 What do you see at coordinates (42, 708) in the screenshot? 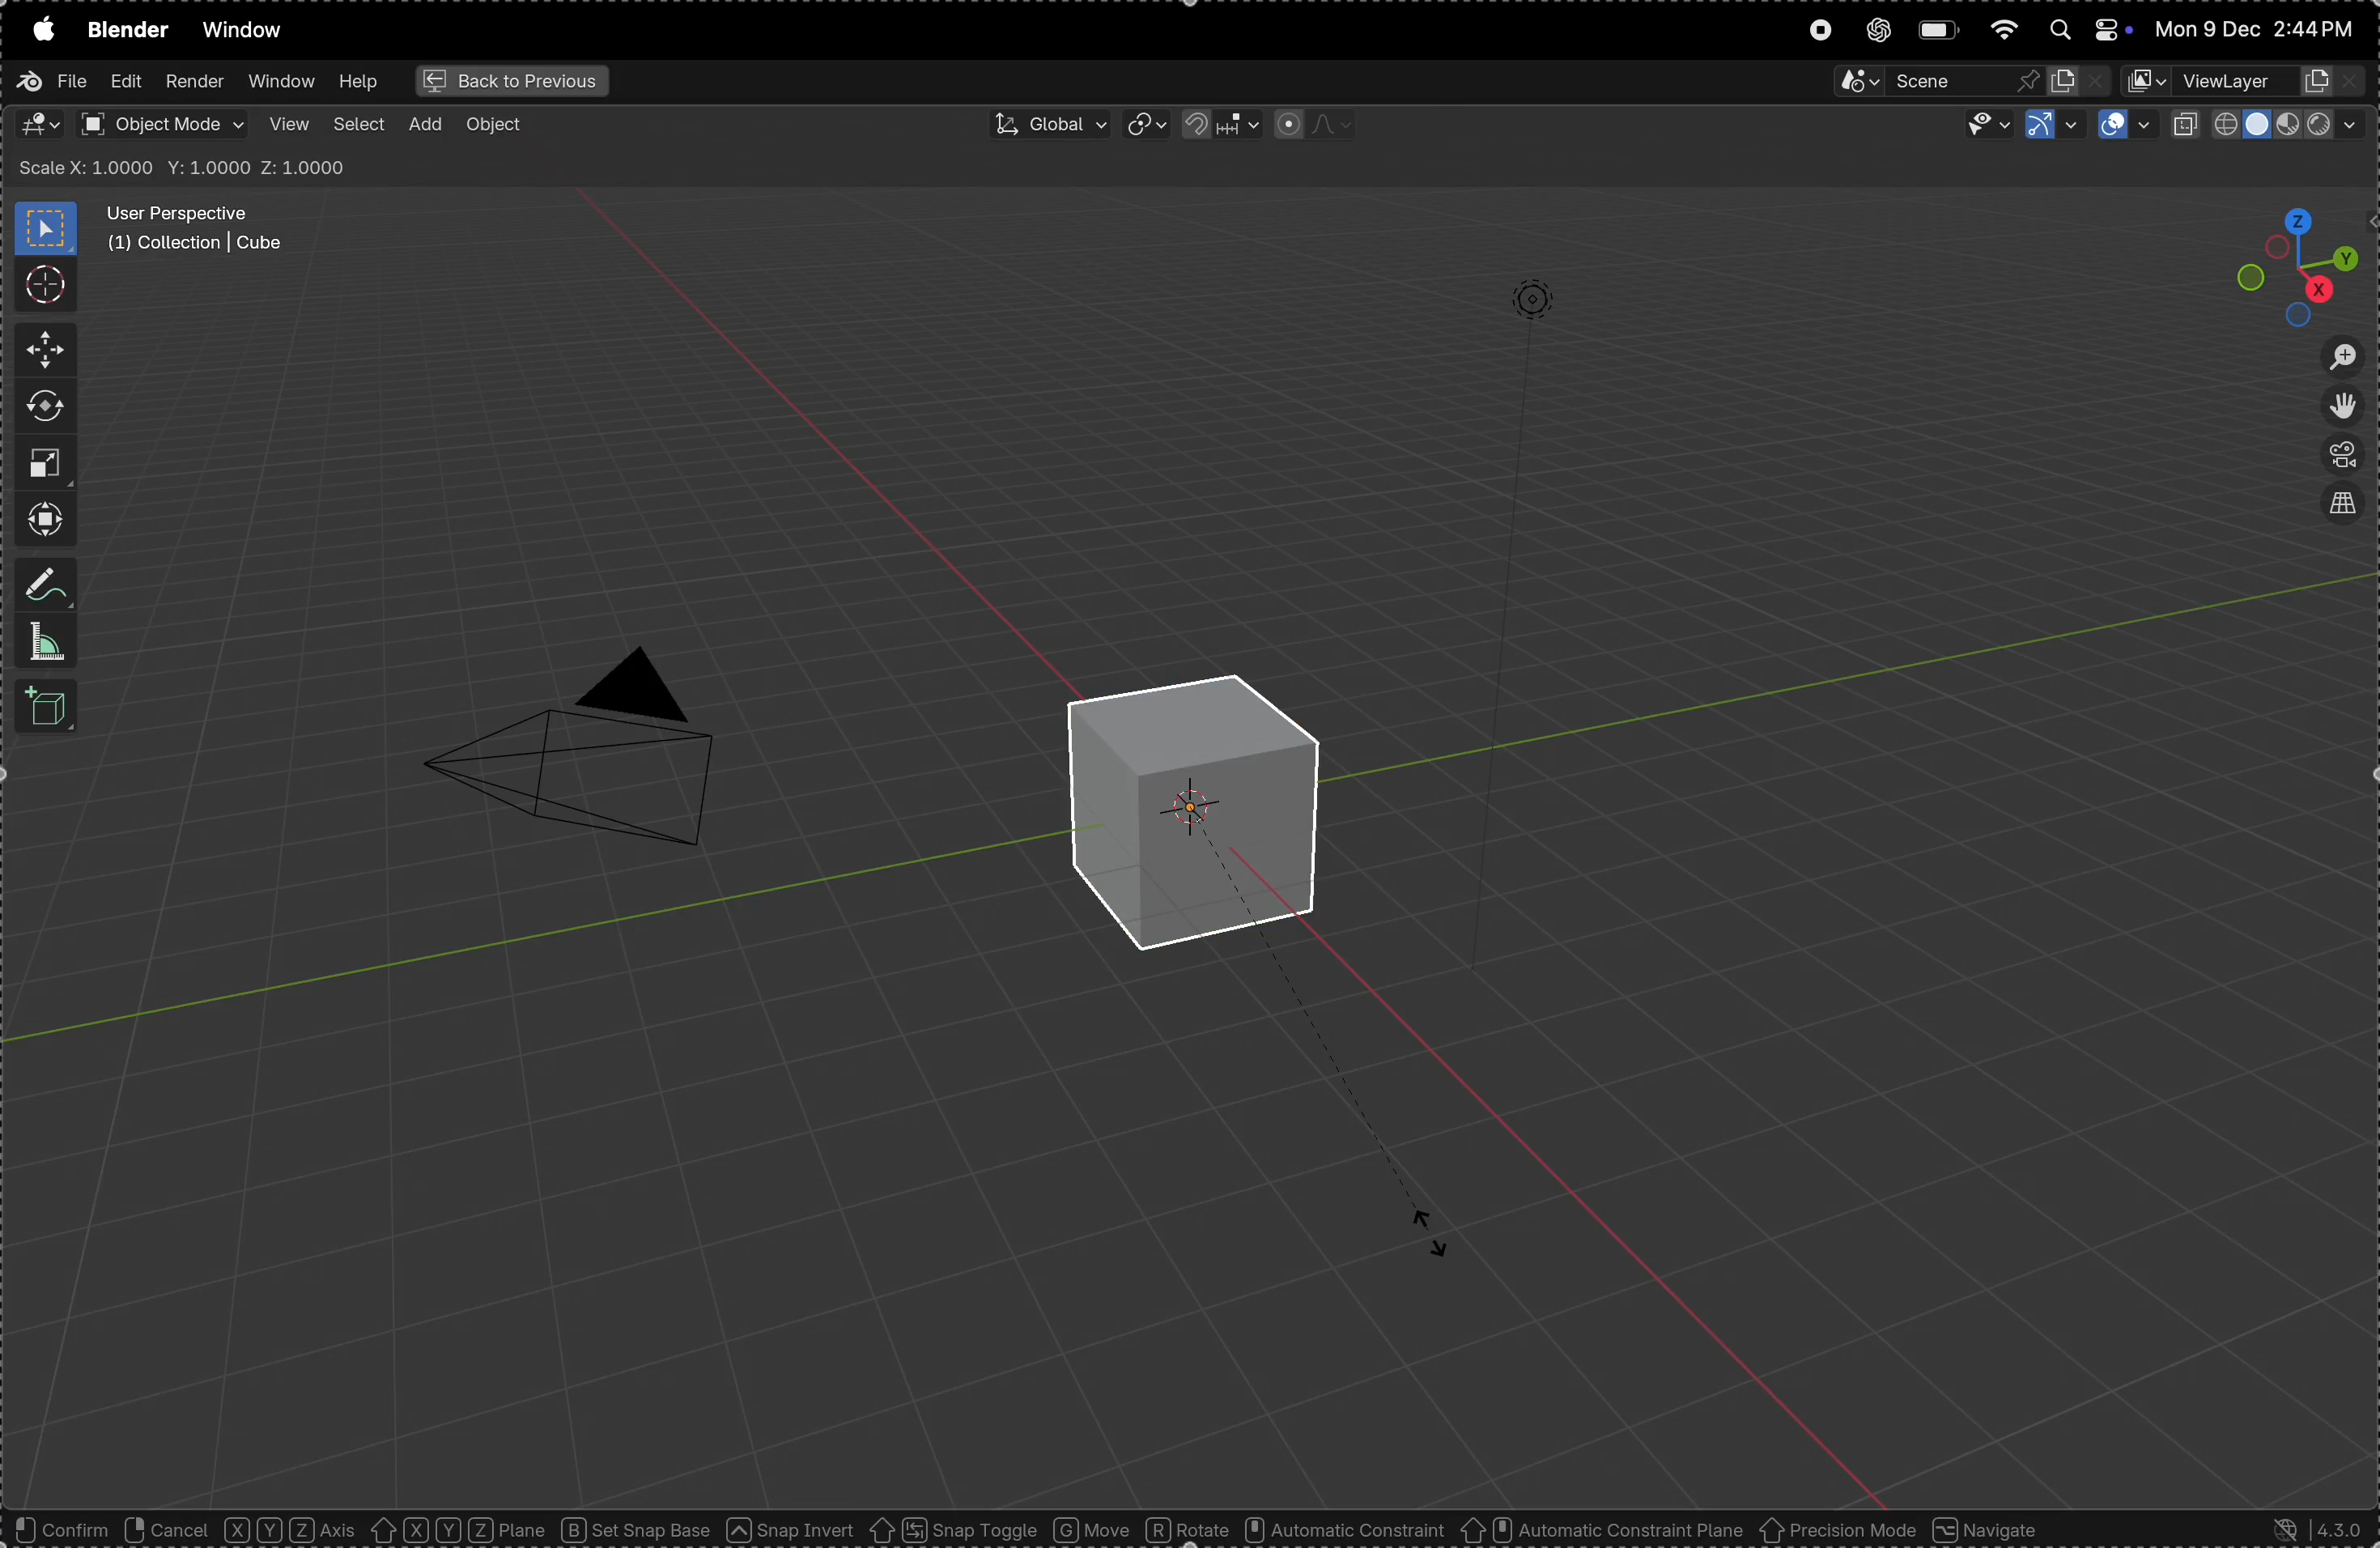
I see `3d cube` at bounding box center [42, 708].